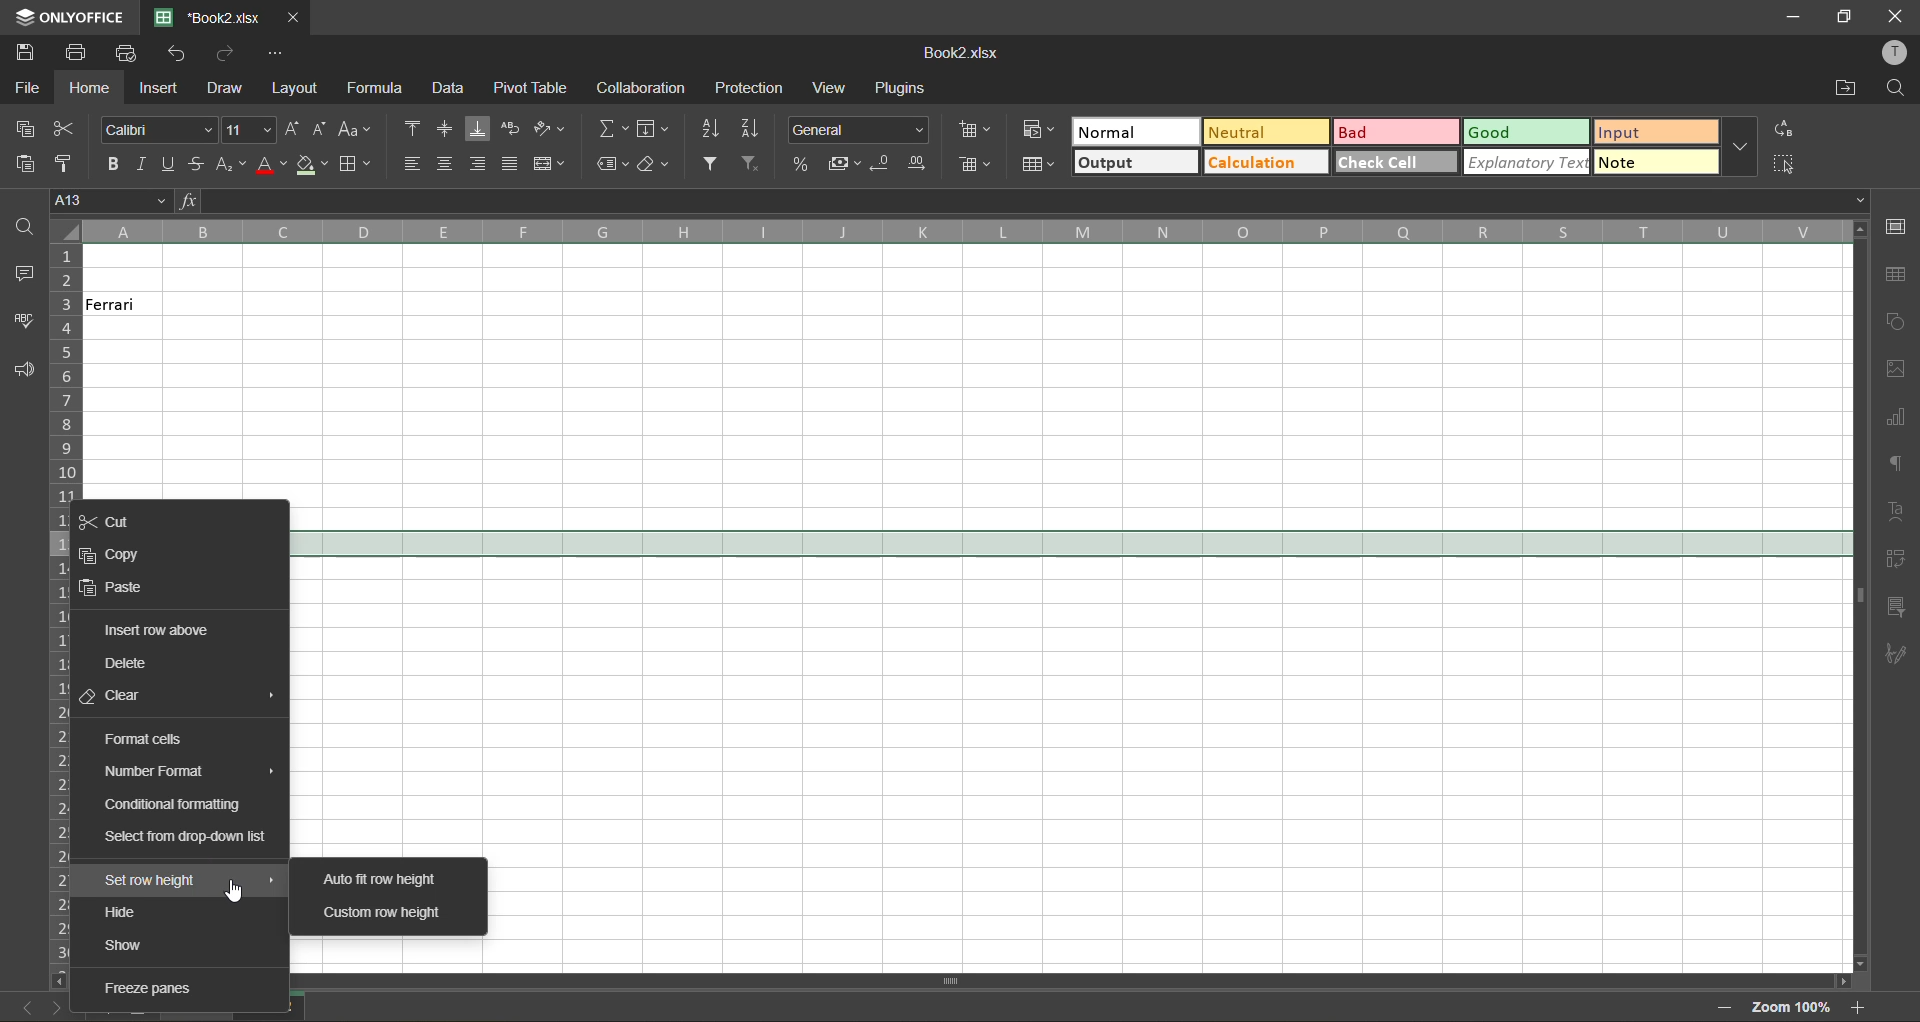  I want to click on save, so click(23, 53).